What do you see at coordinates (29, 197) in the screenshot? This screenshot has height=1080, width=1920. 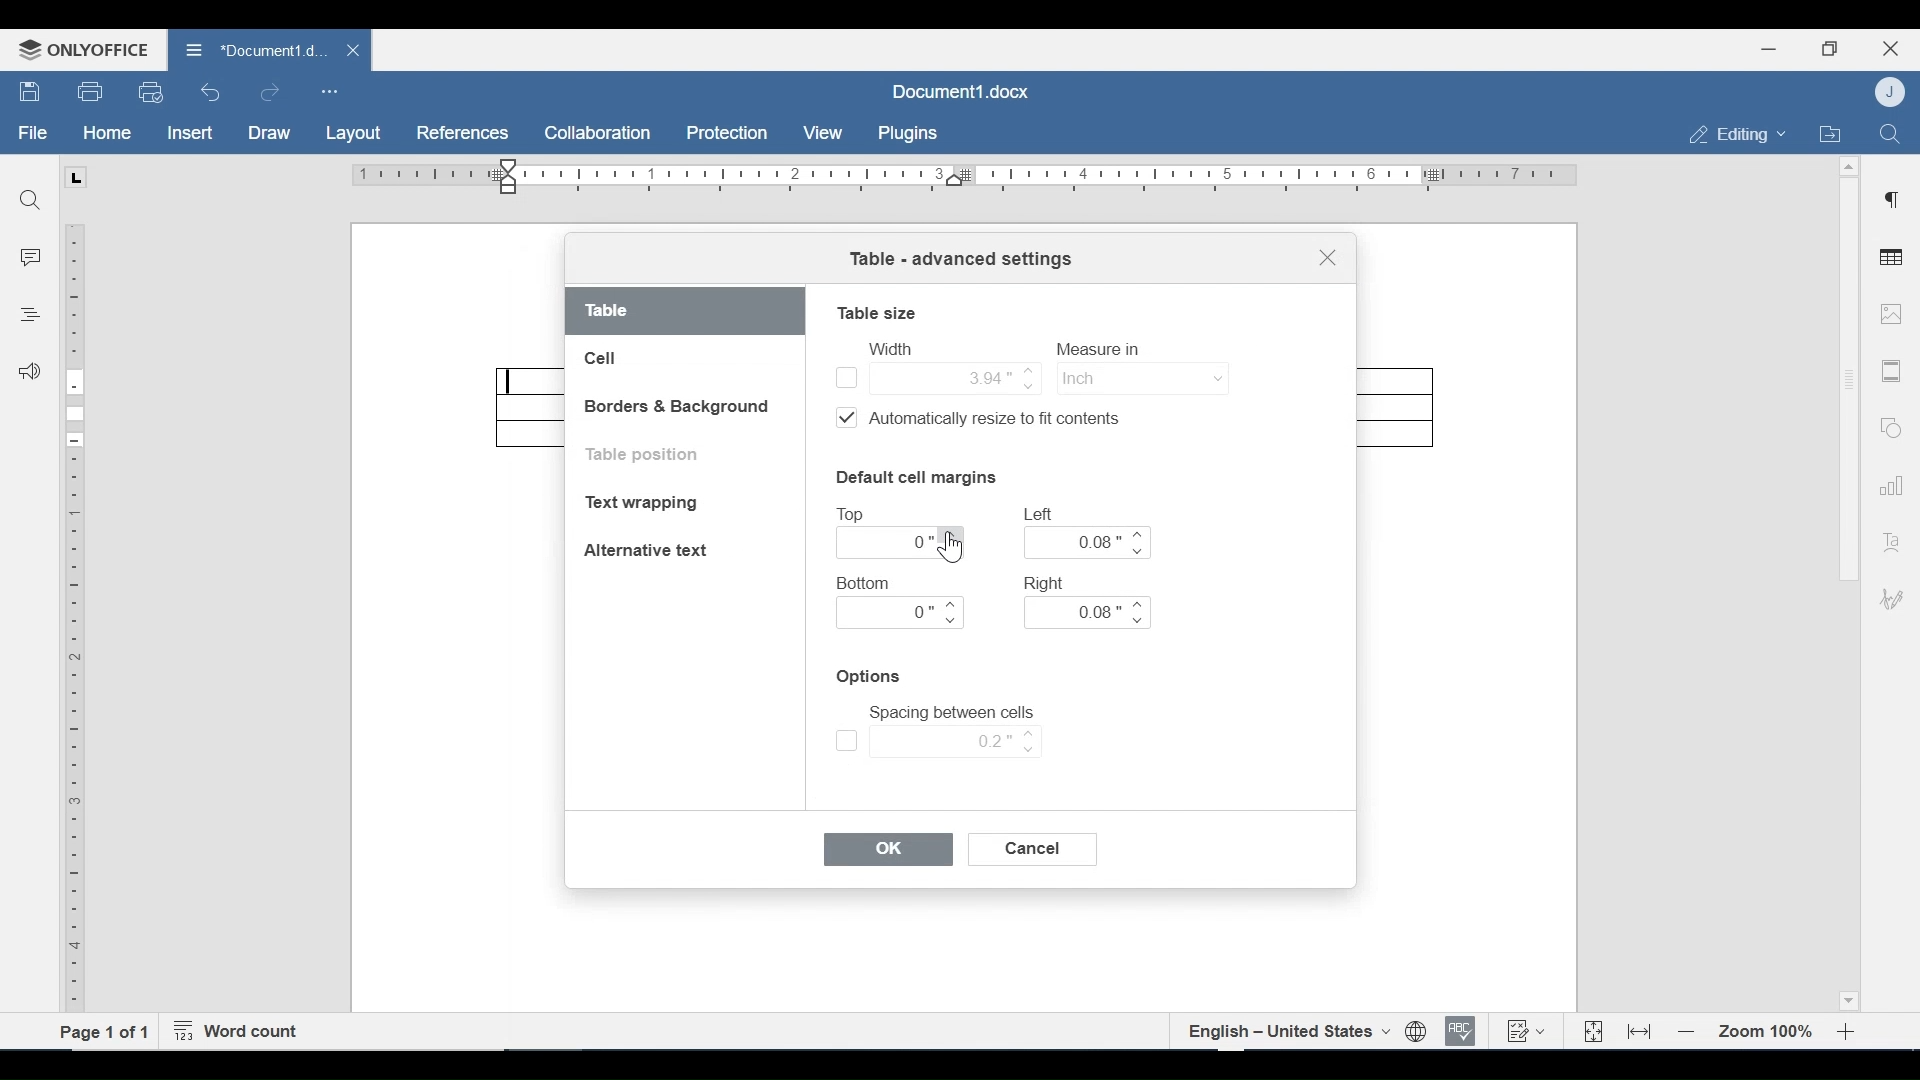 I see `Find` at bounding box center [29, 197].